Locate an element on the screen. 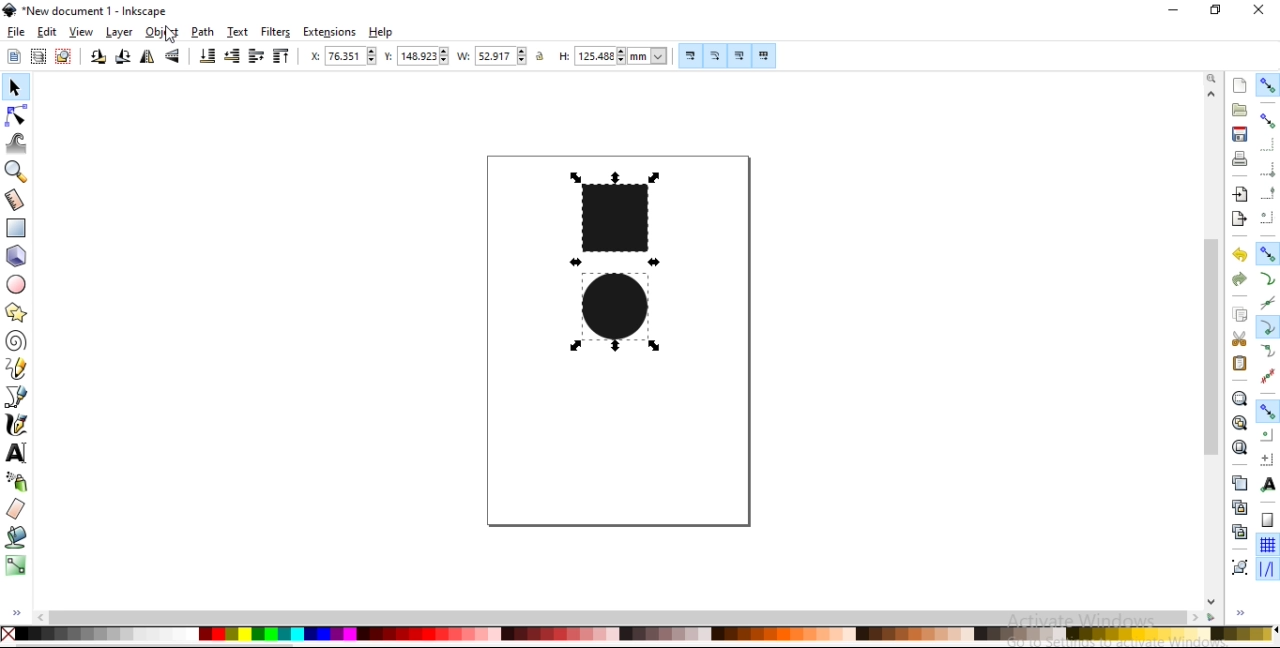  create circles, arcs and ellipses is located at coordinates (18, 285).